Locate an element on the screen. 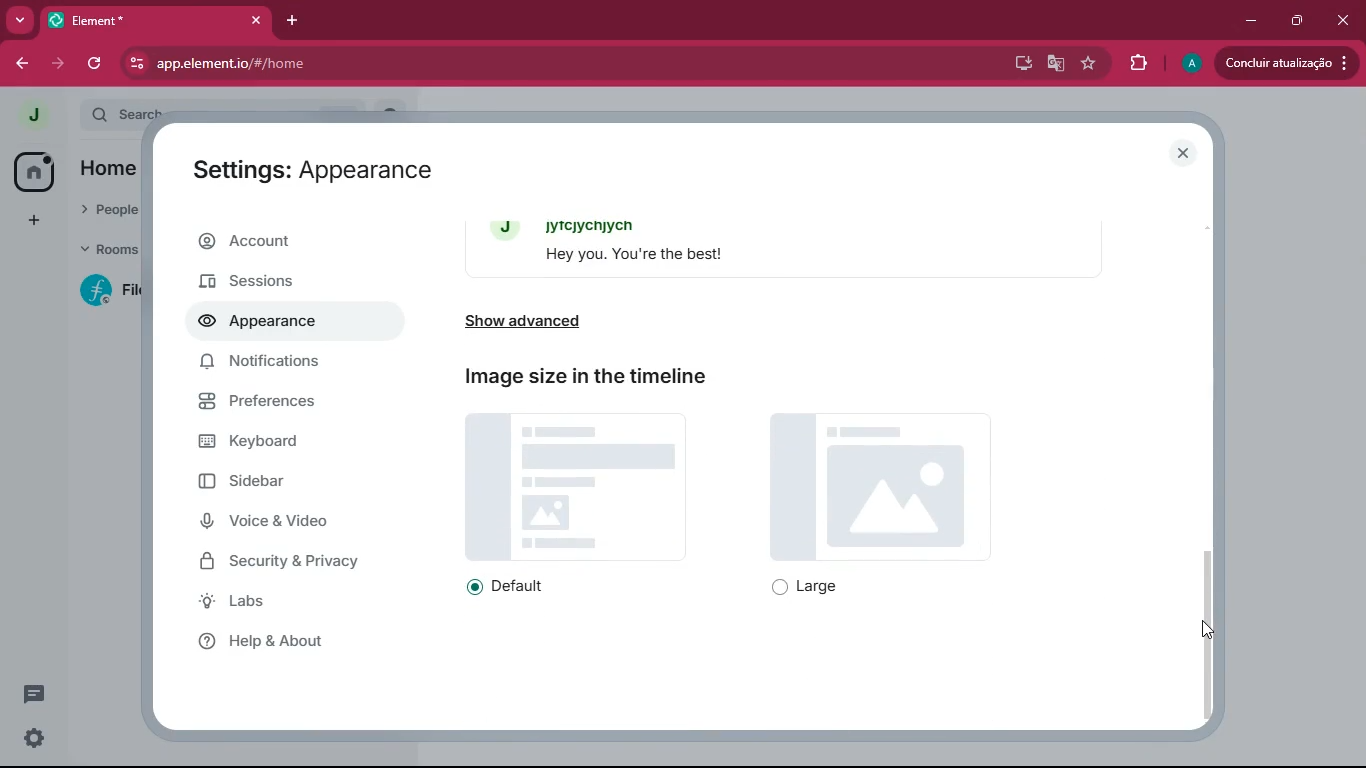 The width and height of the screenshot is (1366, 768). Concluir atualizacao is located at coordinates (1283, 65).